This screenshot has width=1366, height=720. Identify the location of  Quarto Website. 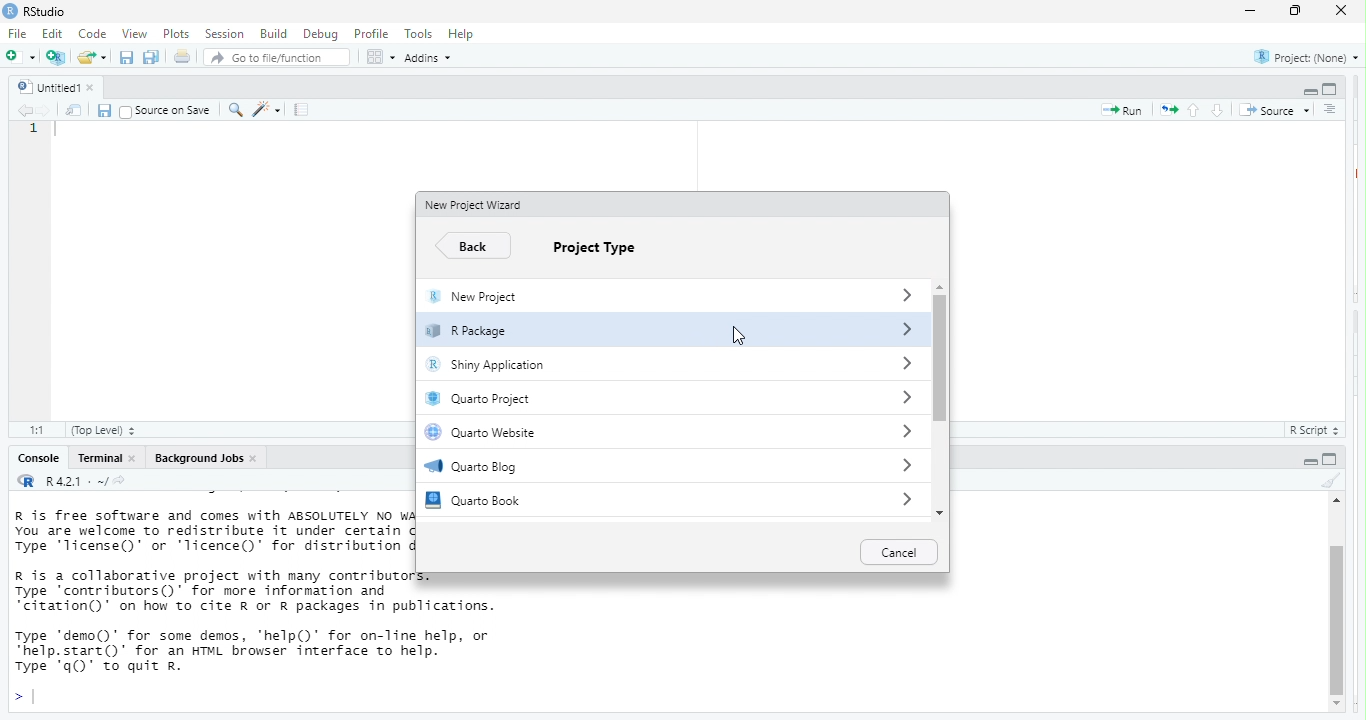
(635, 435).